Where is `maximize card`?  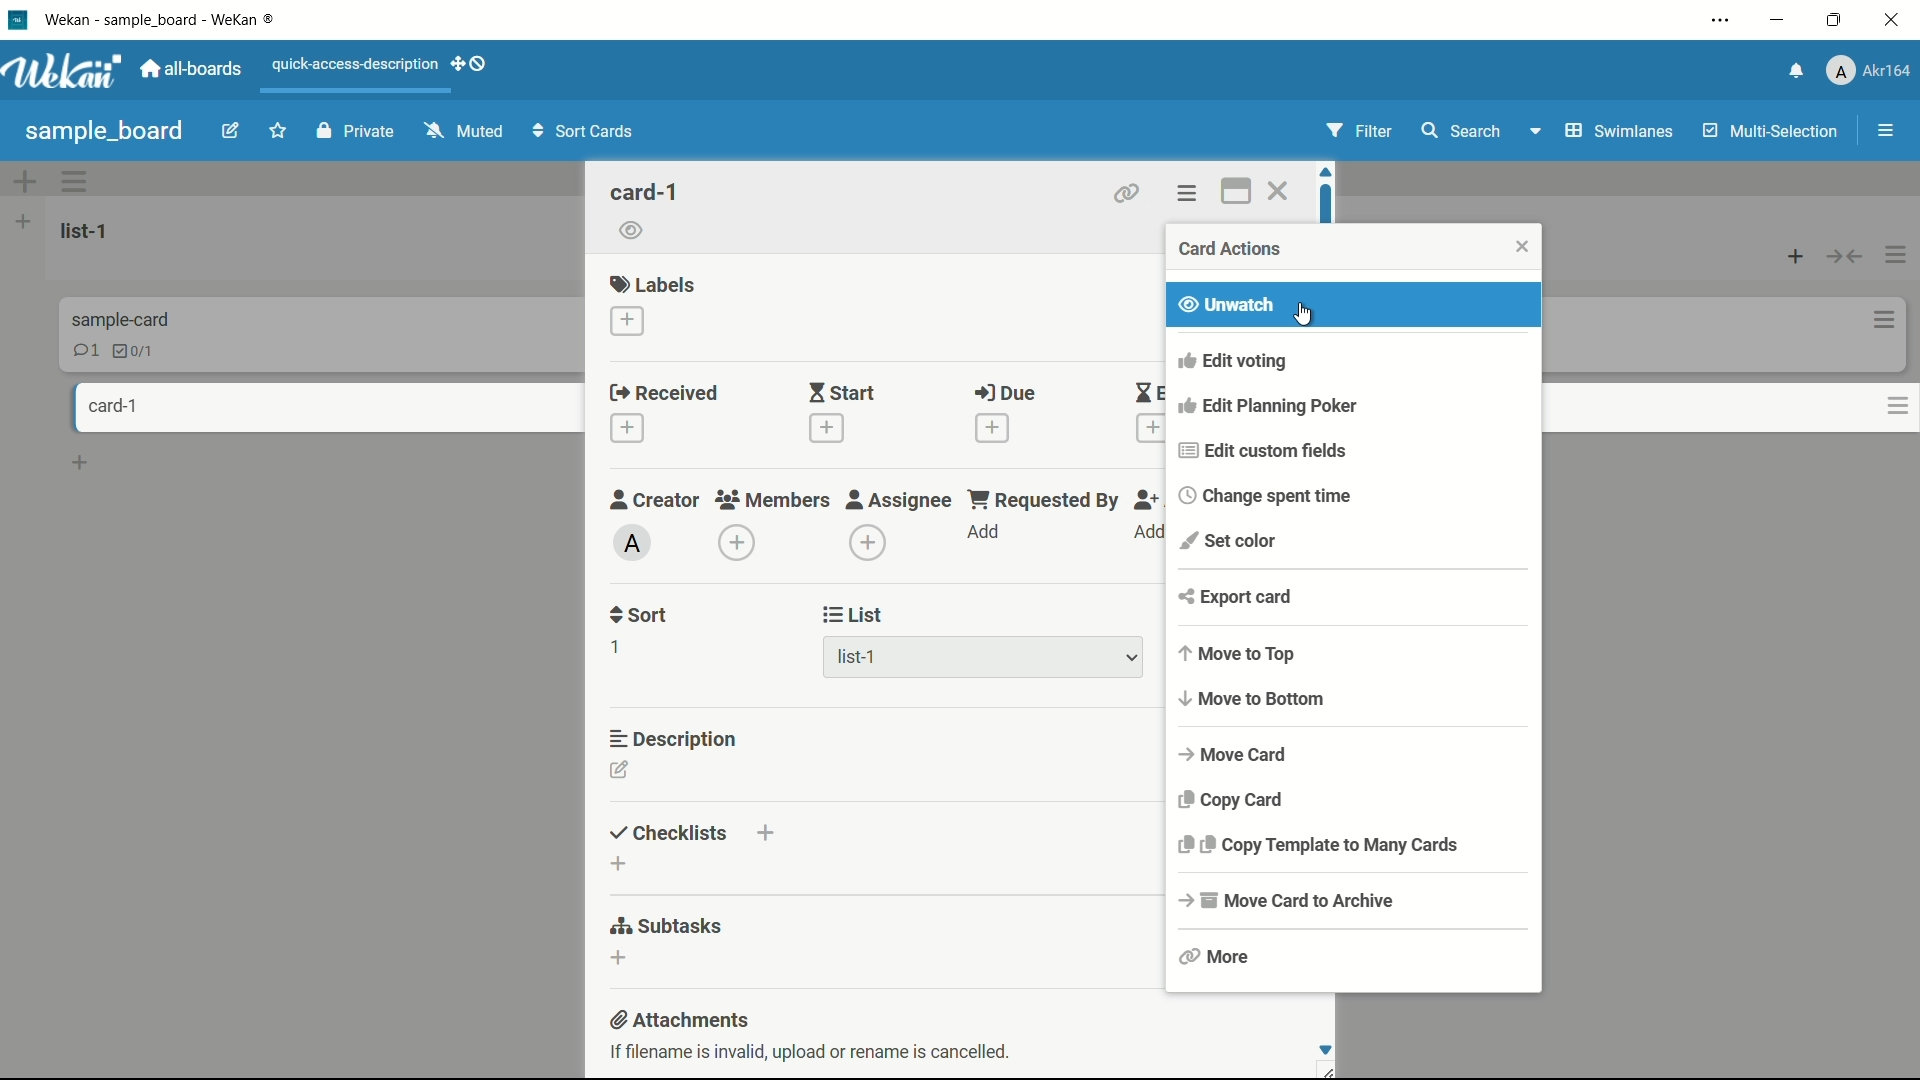 maximize card is located at coordinates (1237, 190).